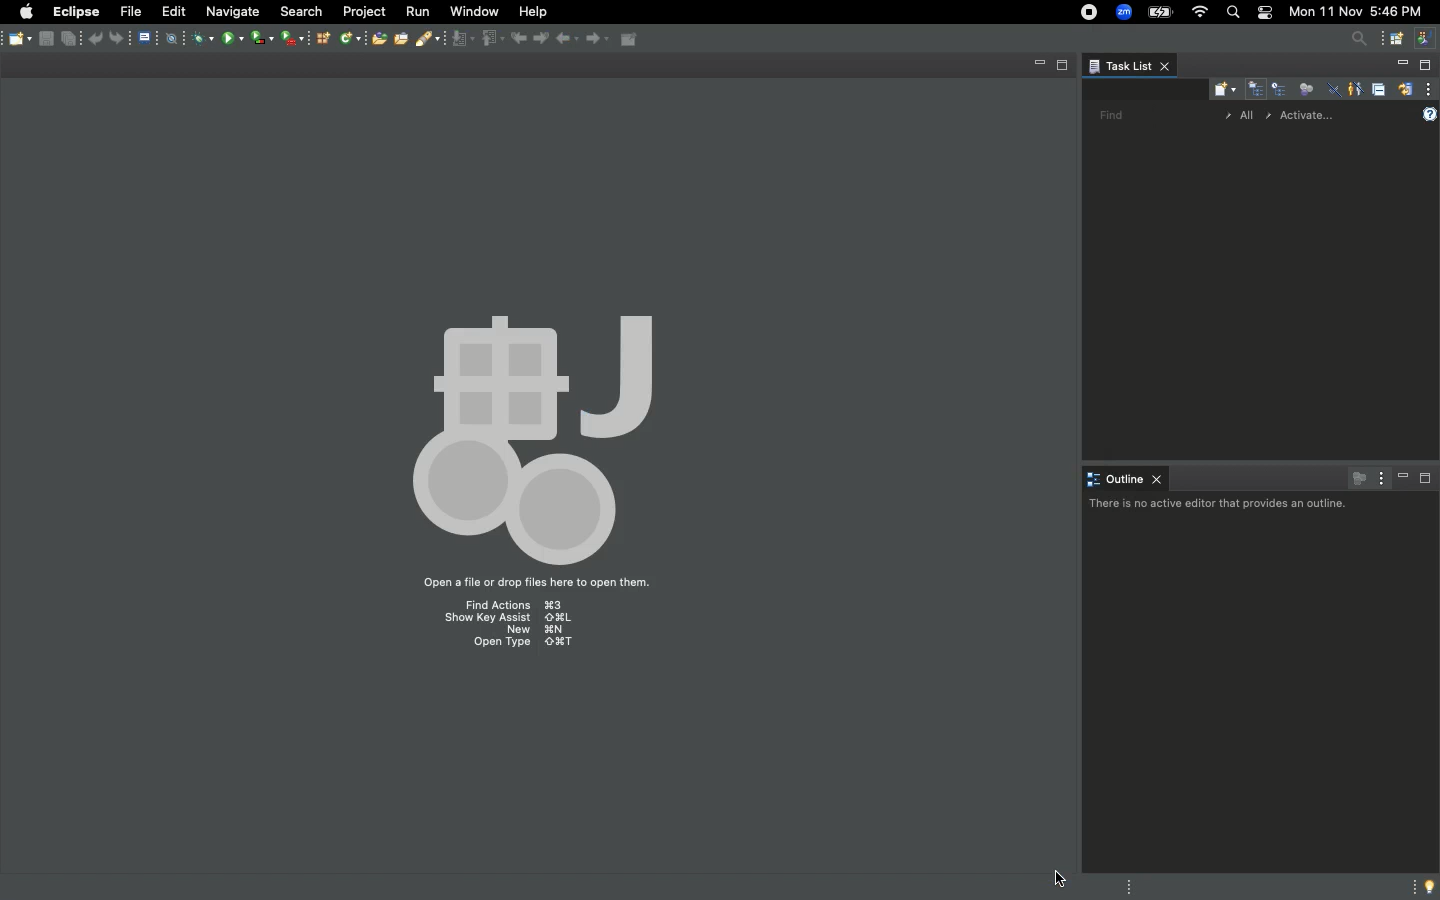  What do you see at coordinates (1241, 116) in the screenshot?
I see `All` at bounding box center [1241, 116].